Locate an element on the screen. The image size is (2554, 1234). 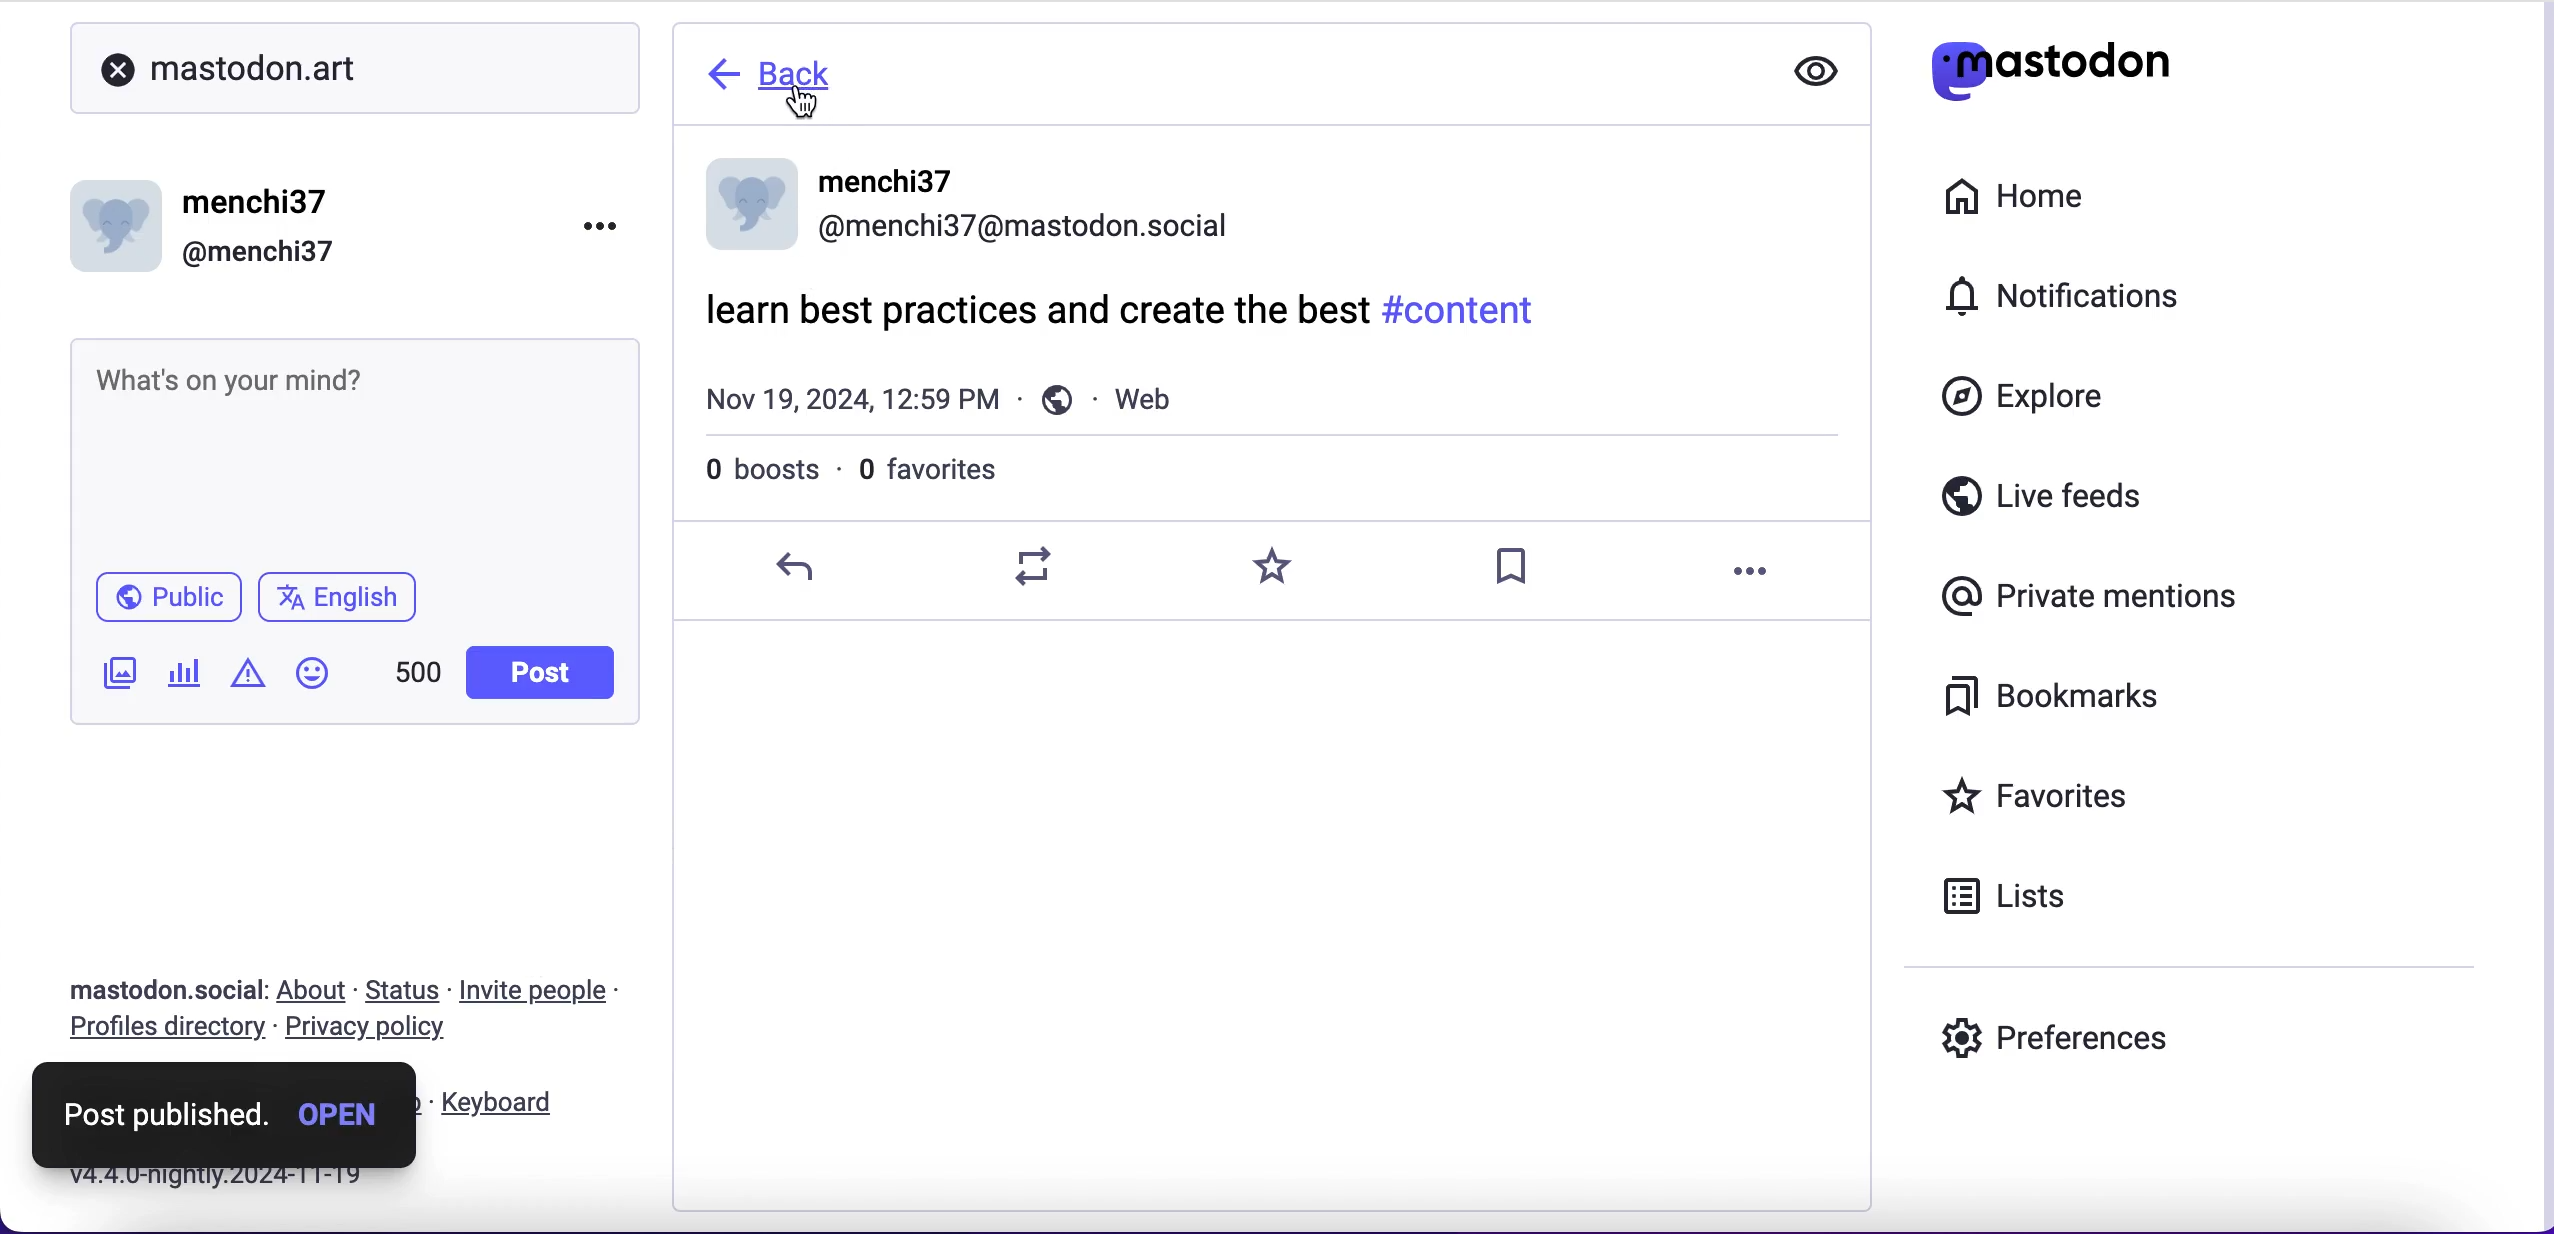
Web is located at coordinates (1120, 398).